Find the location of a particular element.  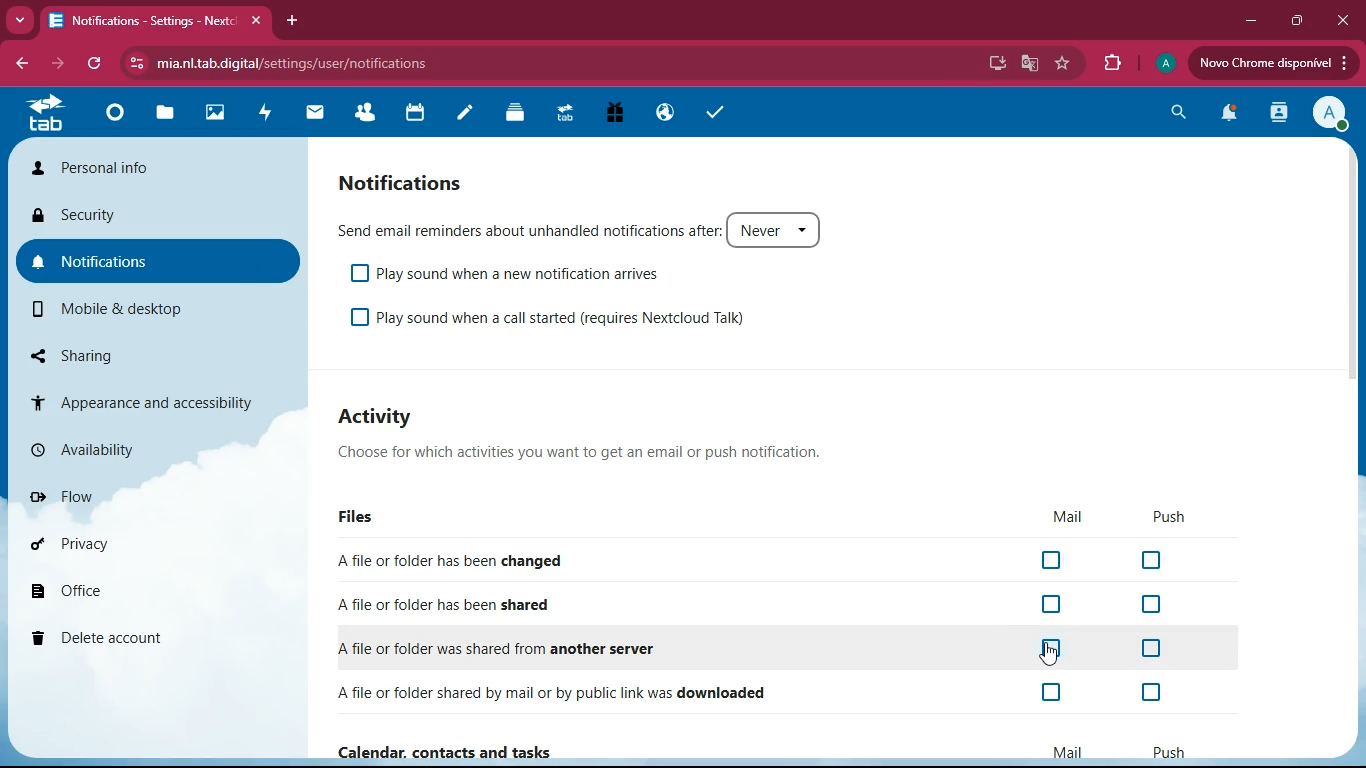

activity is located at coordinates (1279, 115).